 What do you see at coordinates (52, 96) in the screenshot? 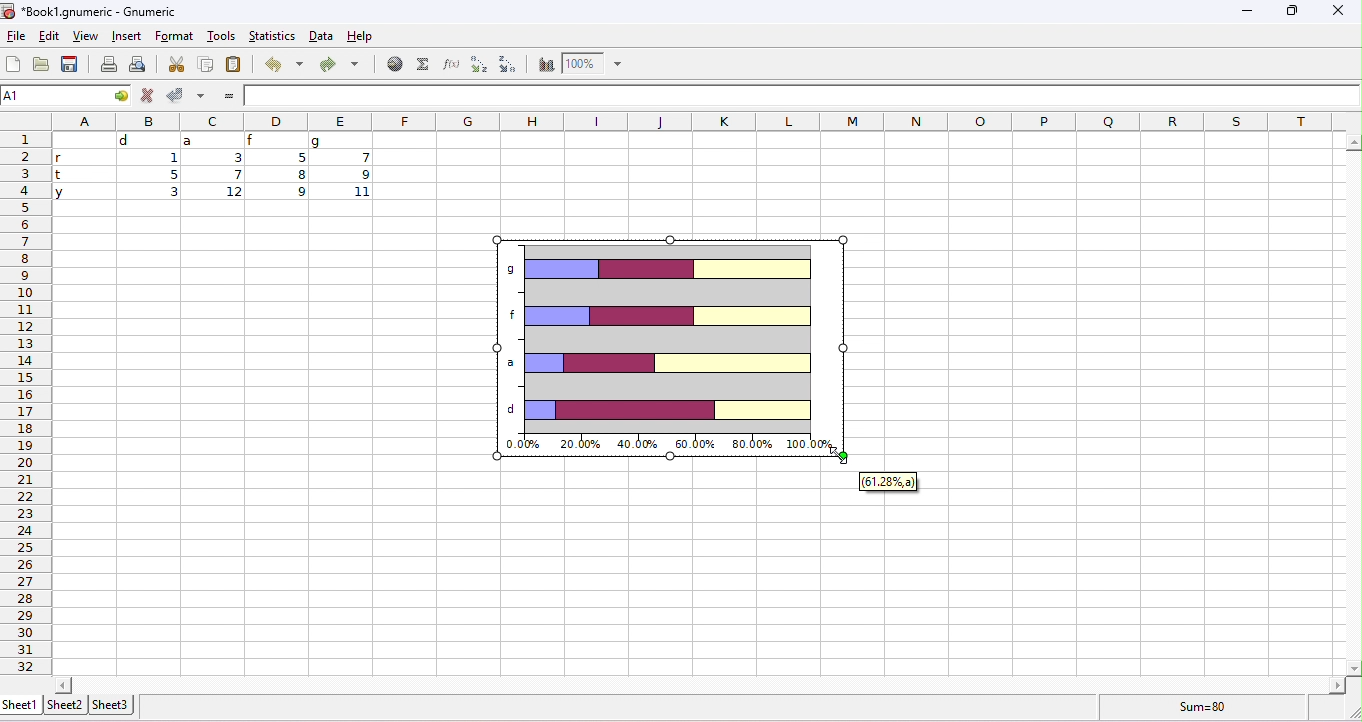
I see `selected cell number` at bounding box center [52, 96].